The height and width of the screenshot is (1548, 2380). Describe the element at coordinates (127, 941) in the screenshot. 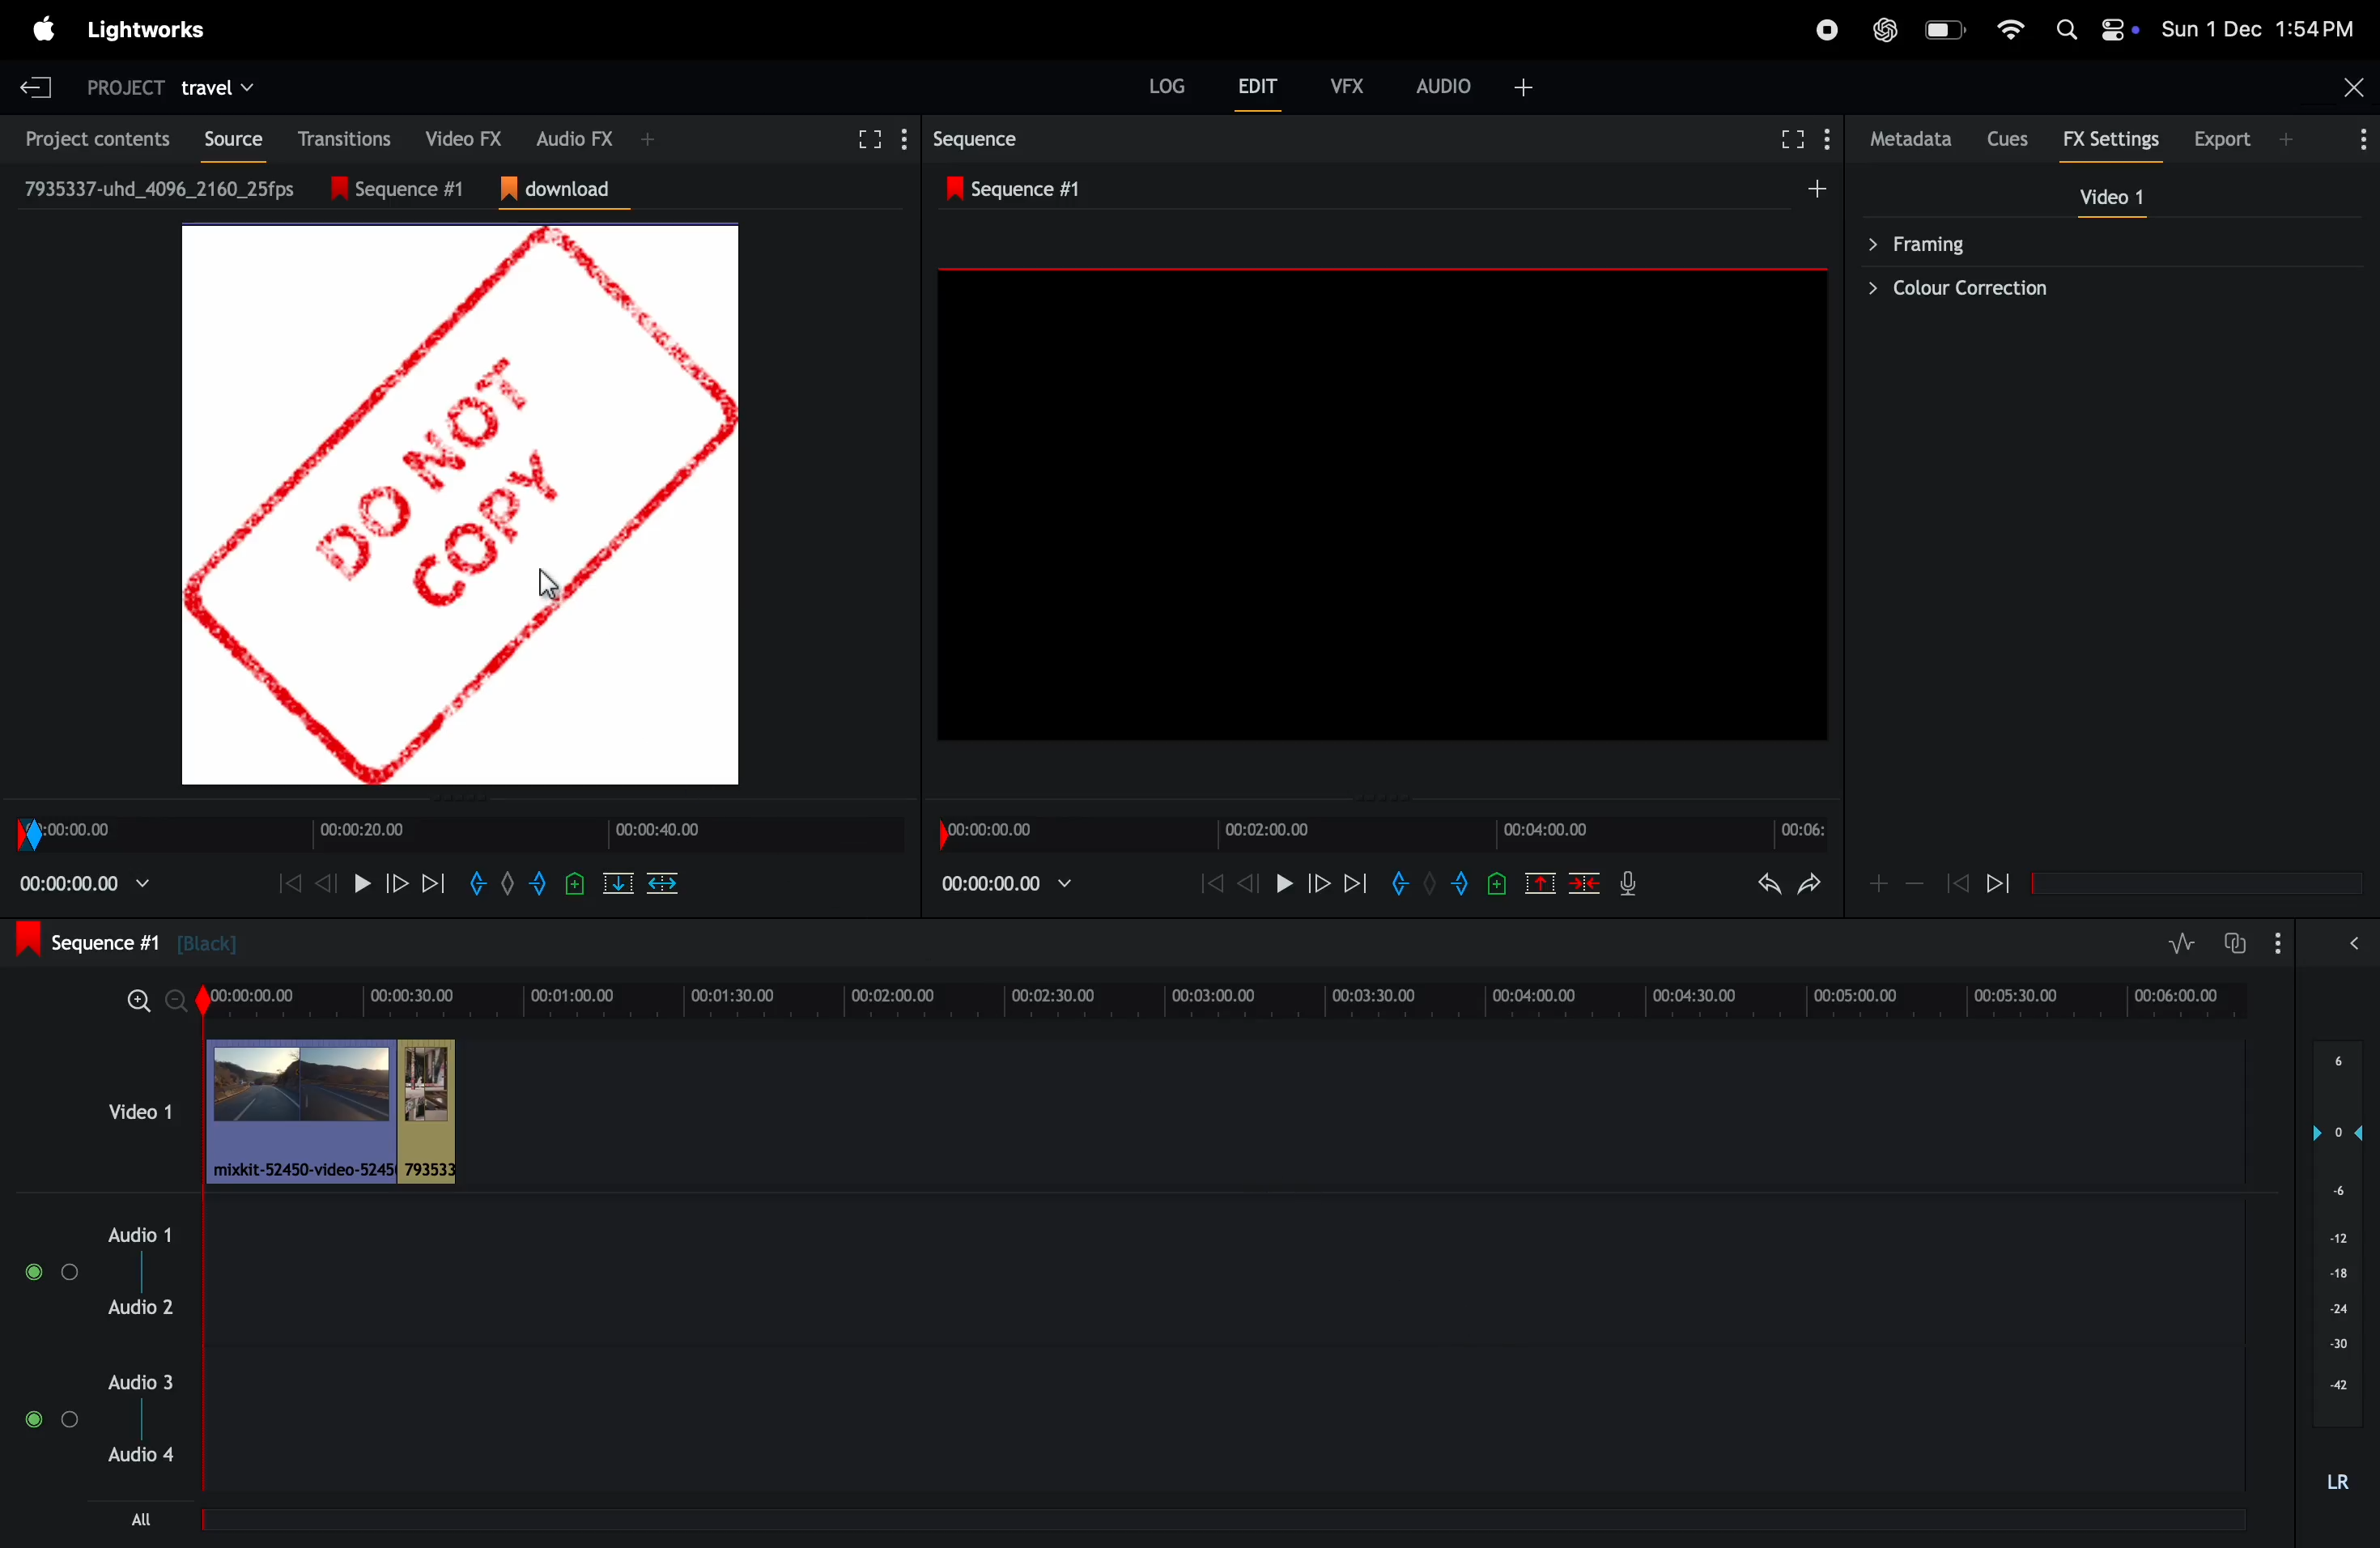

I see `sequence #1` at that location.